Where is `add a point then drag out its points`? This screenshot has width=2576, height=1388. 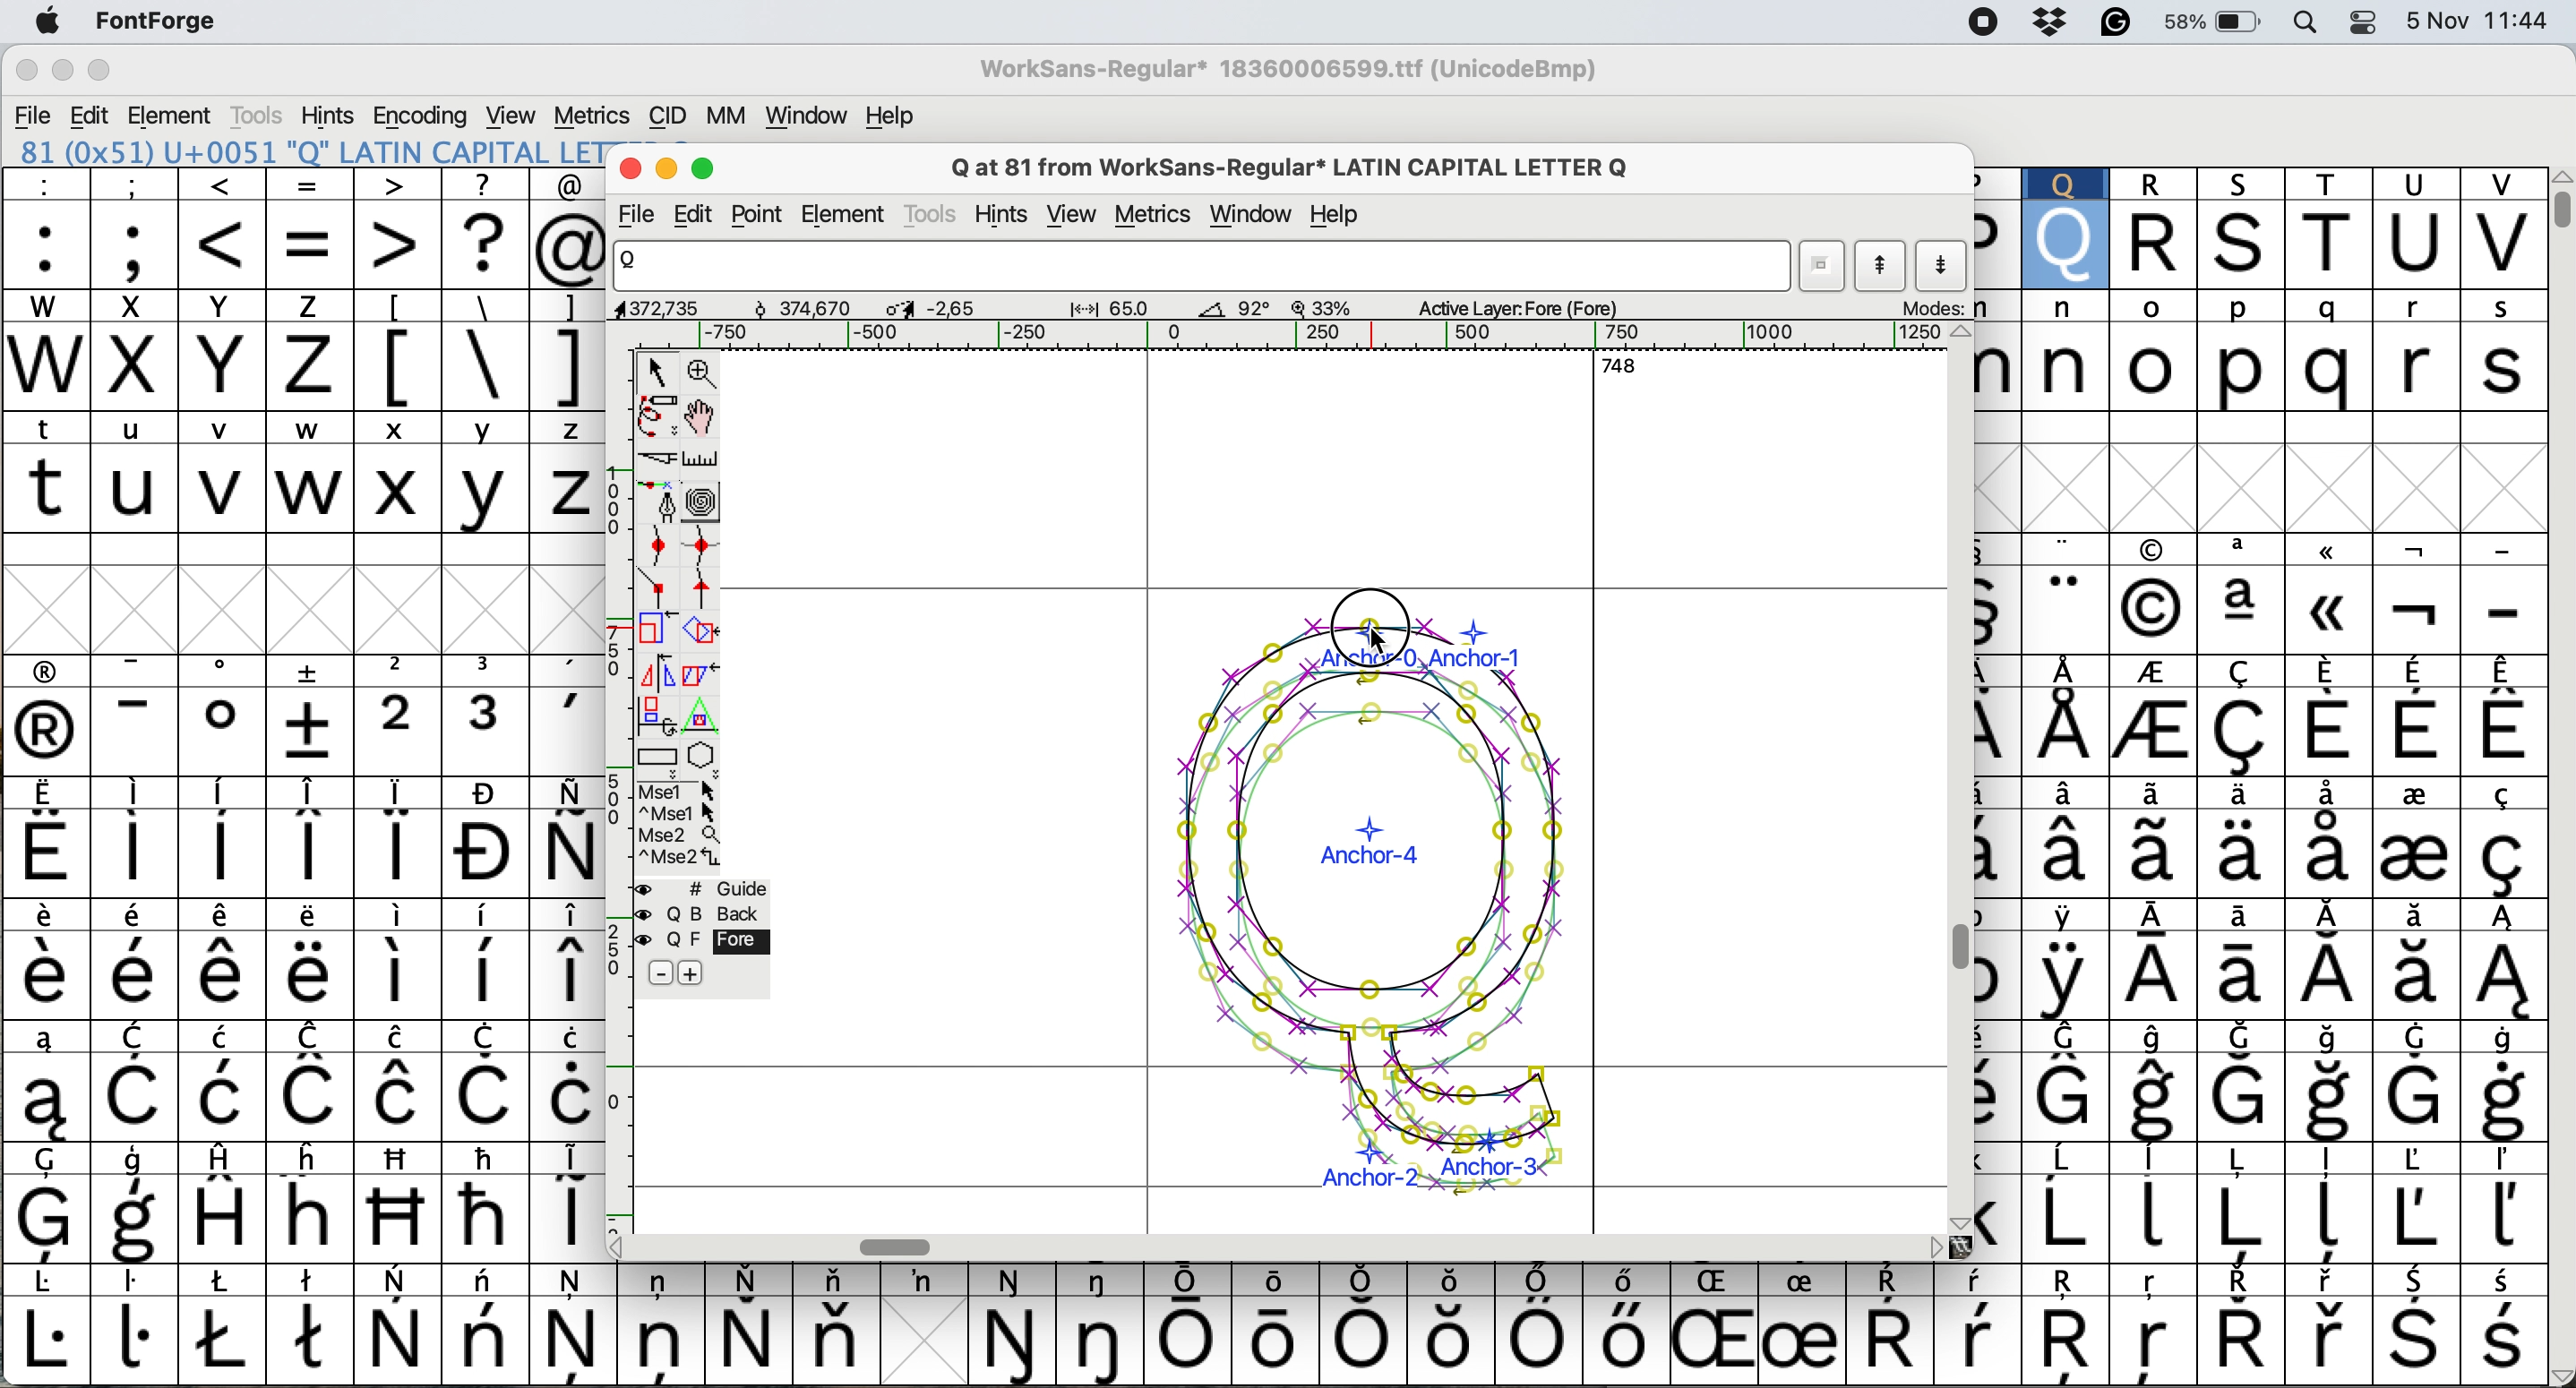 add a point then drag out its points is located at coordinates (657, 504).